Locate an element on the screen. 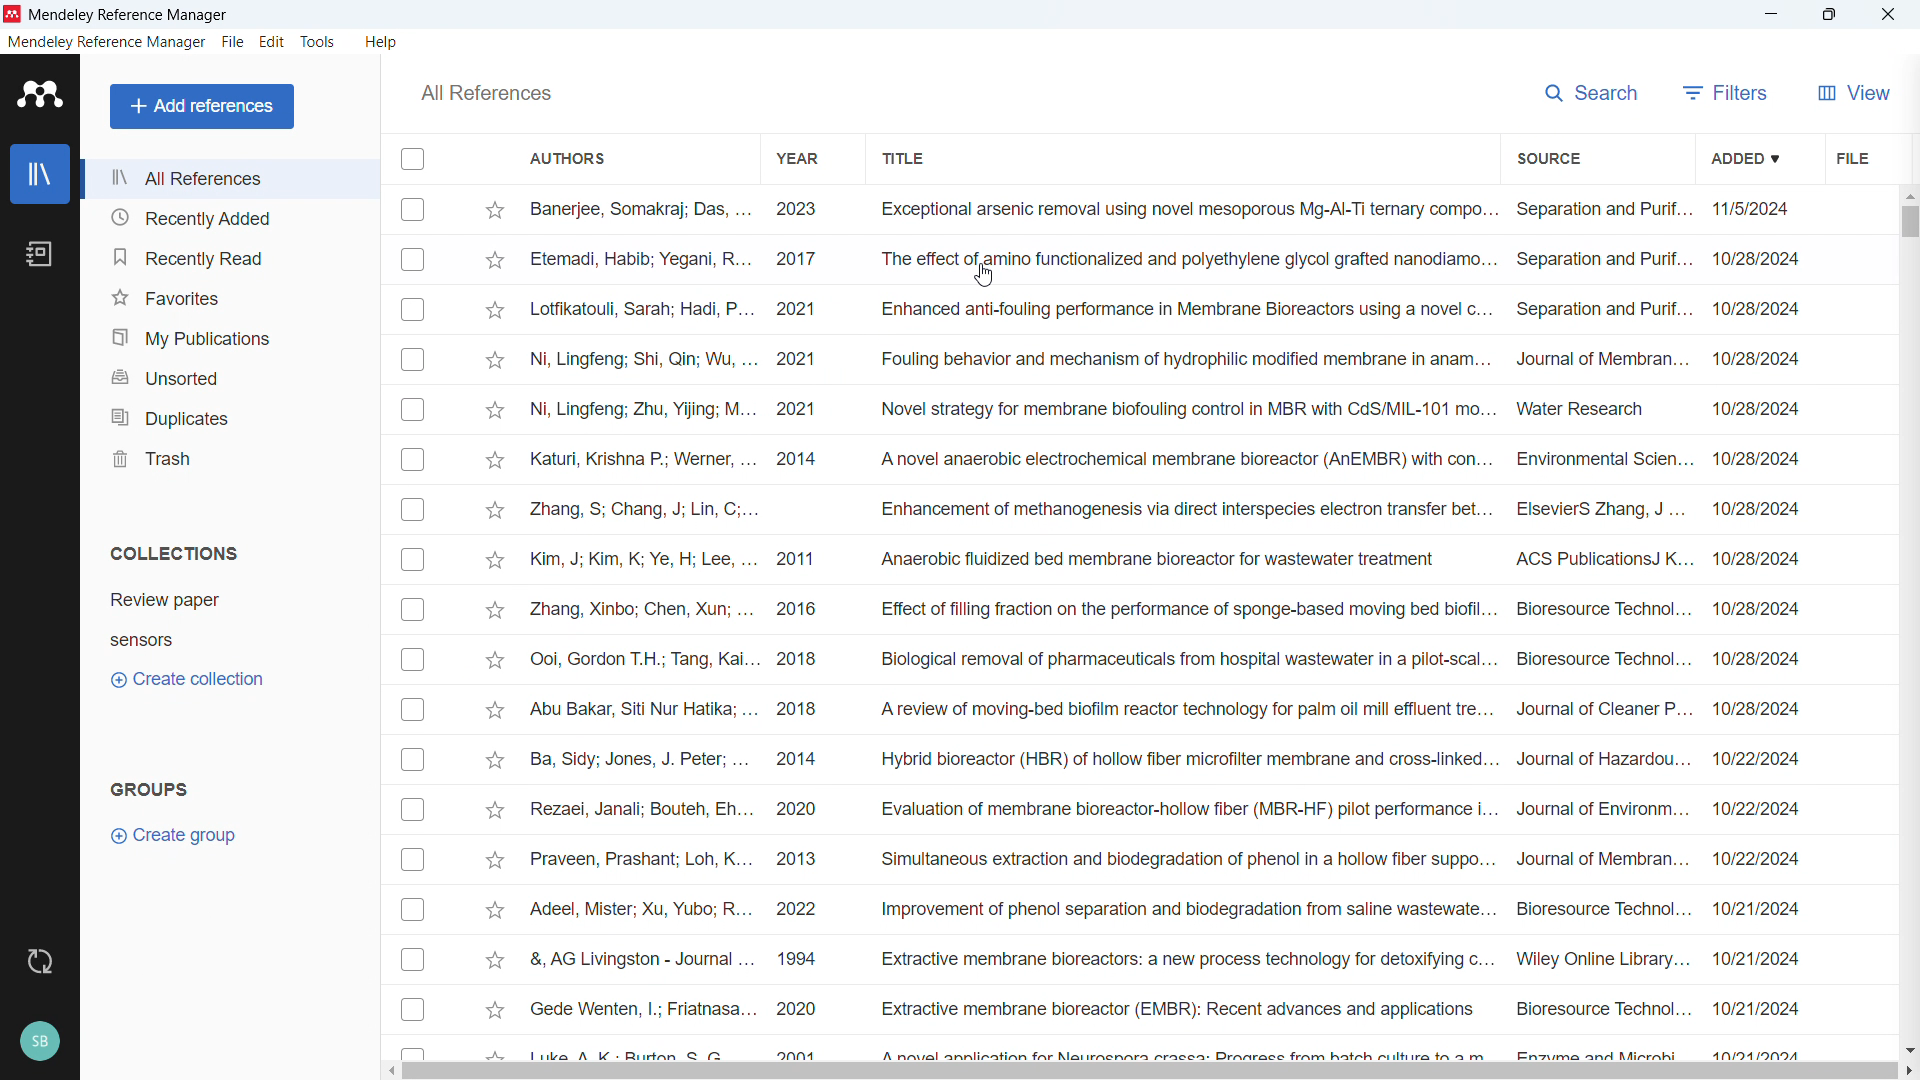  Create group  is located at coordinates (174, 837).